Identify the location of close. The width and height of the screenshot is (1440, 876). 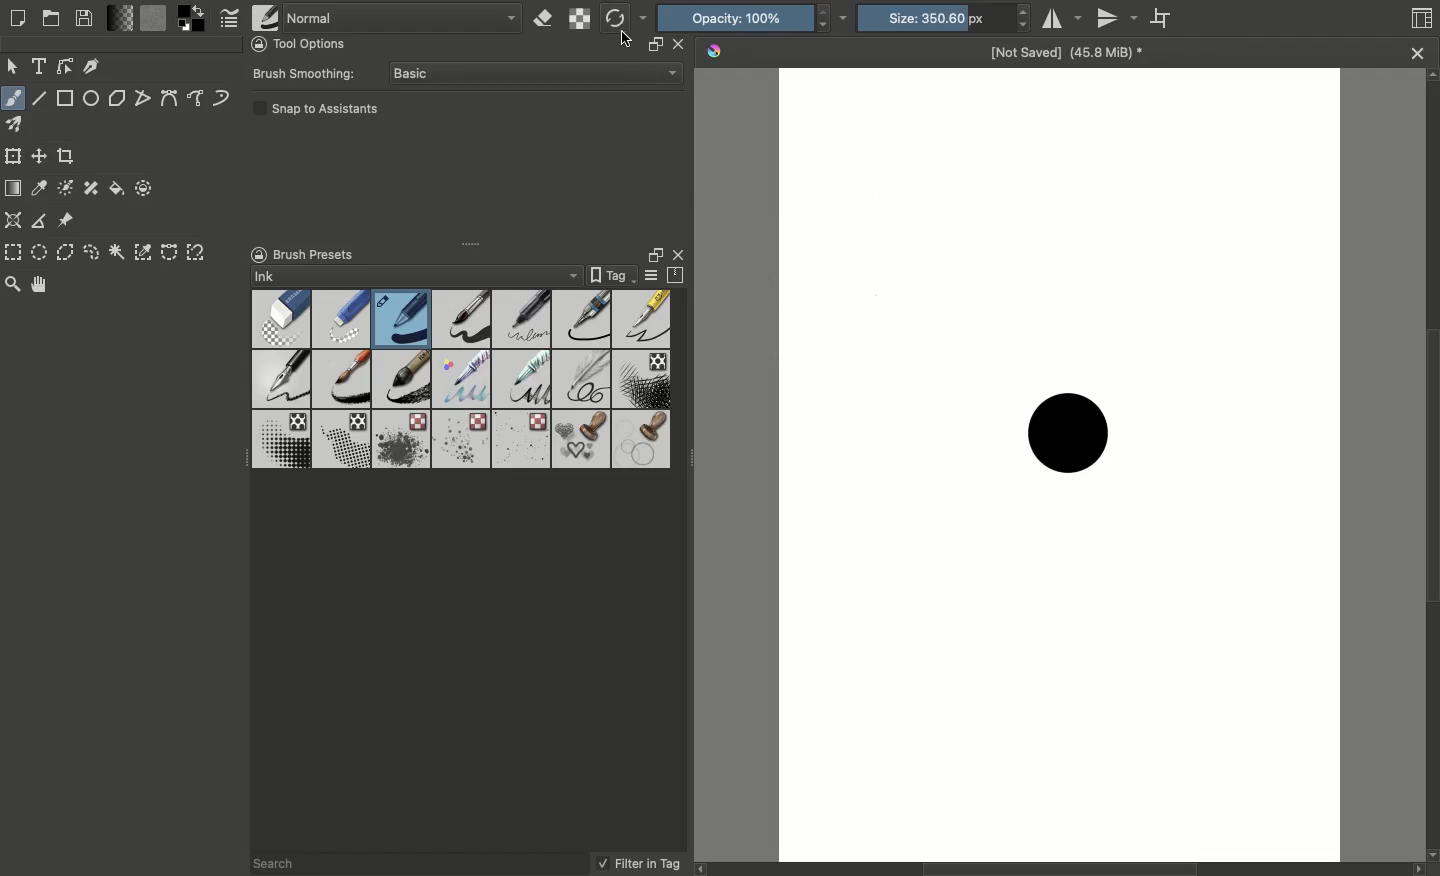
(678, 45).